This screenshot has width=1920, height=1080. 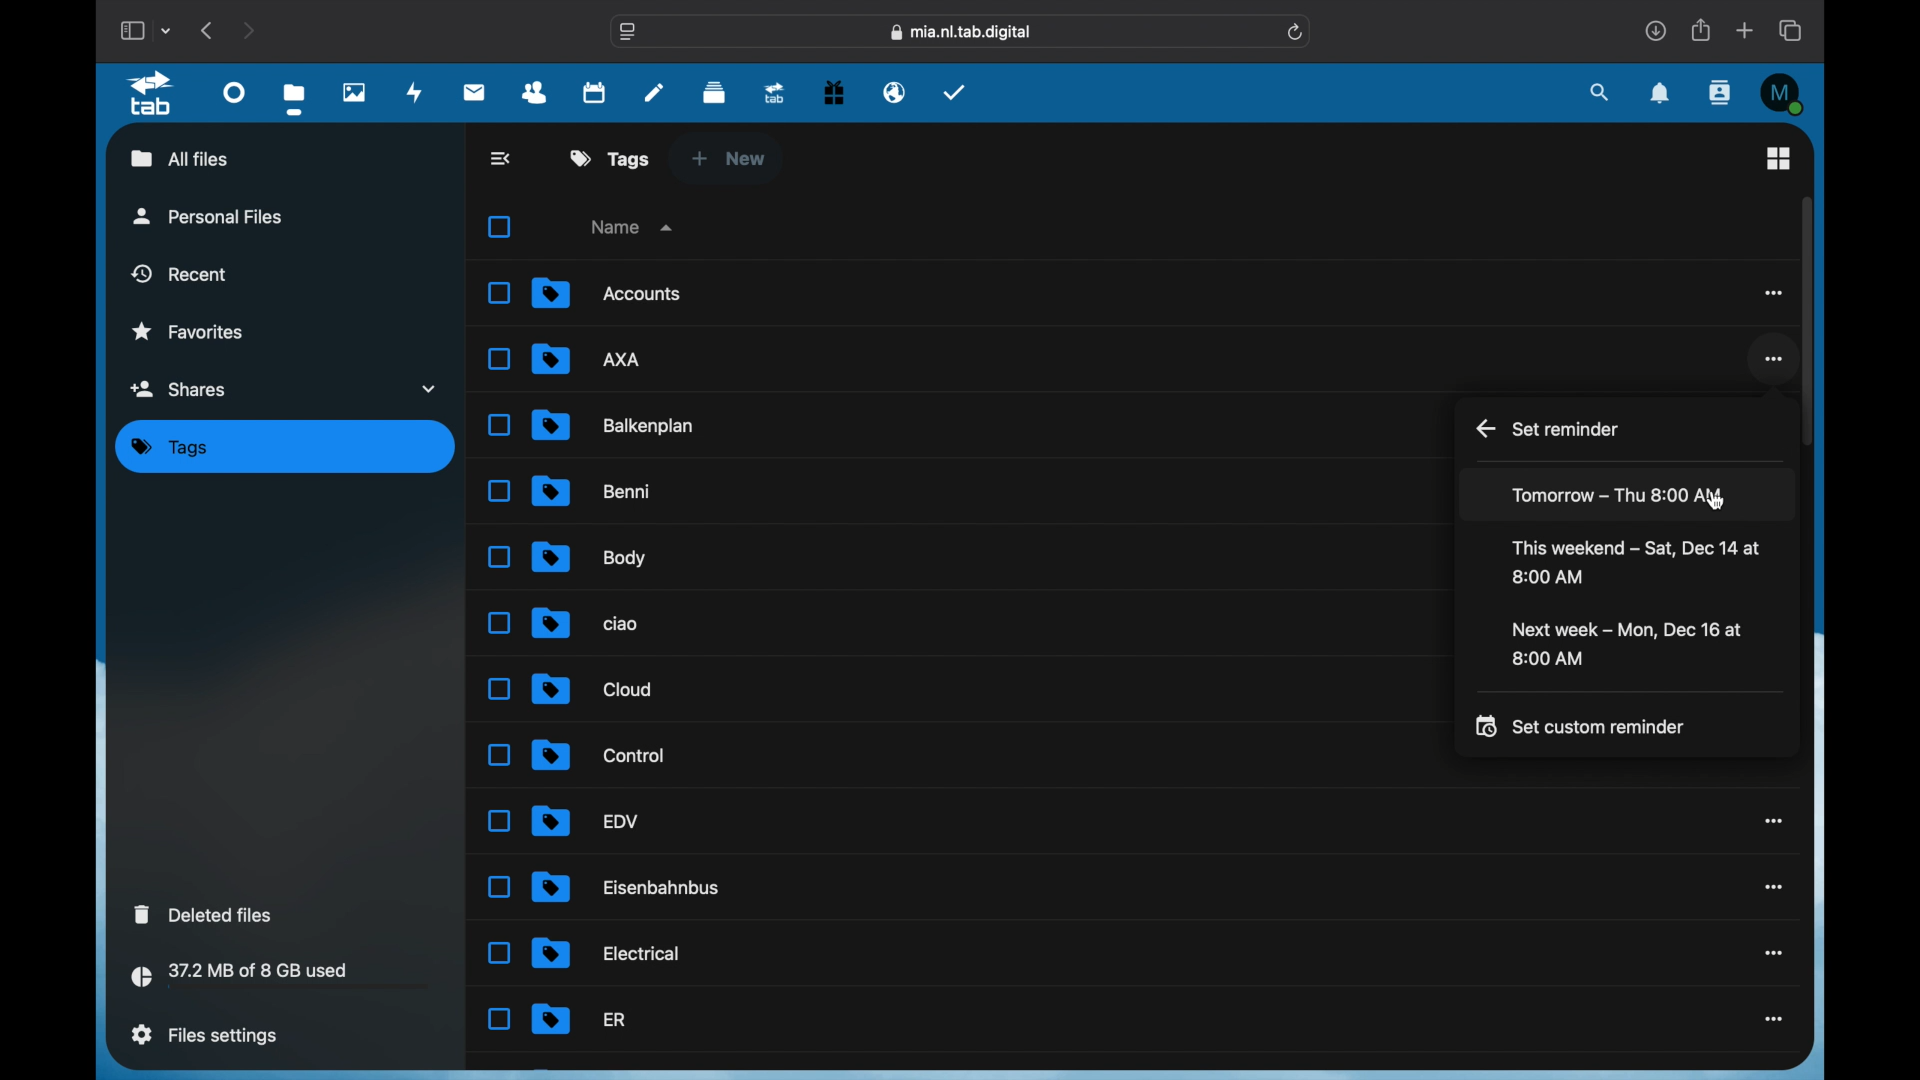 I want to click on Unselected Checkbox, so click(x=498, y=360).